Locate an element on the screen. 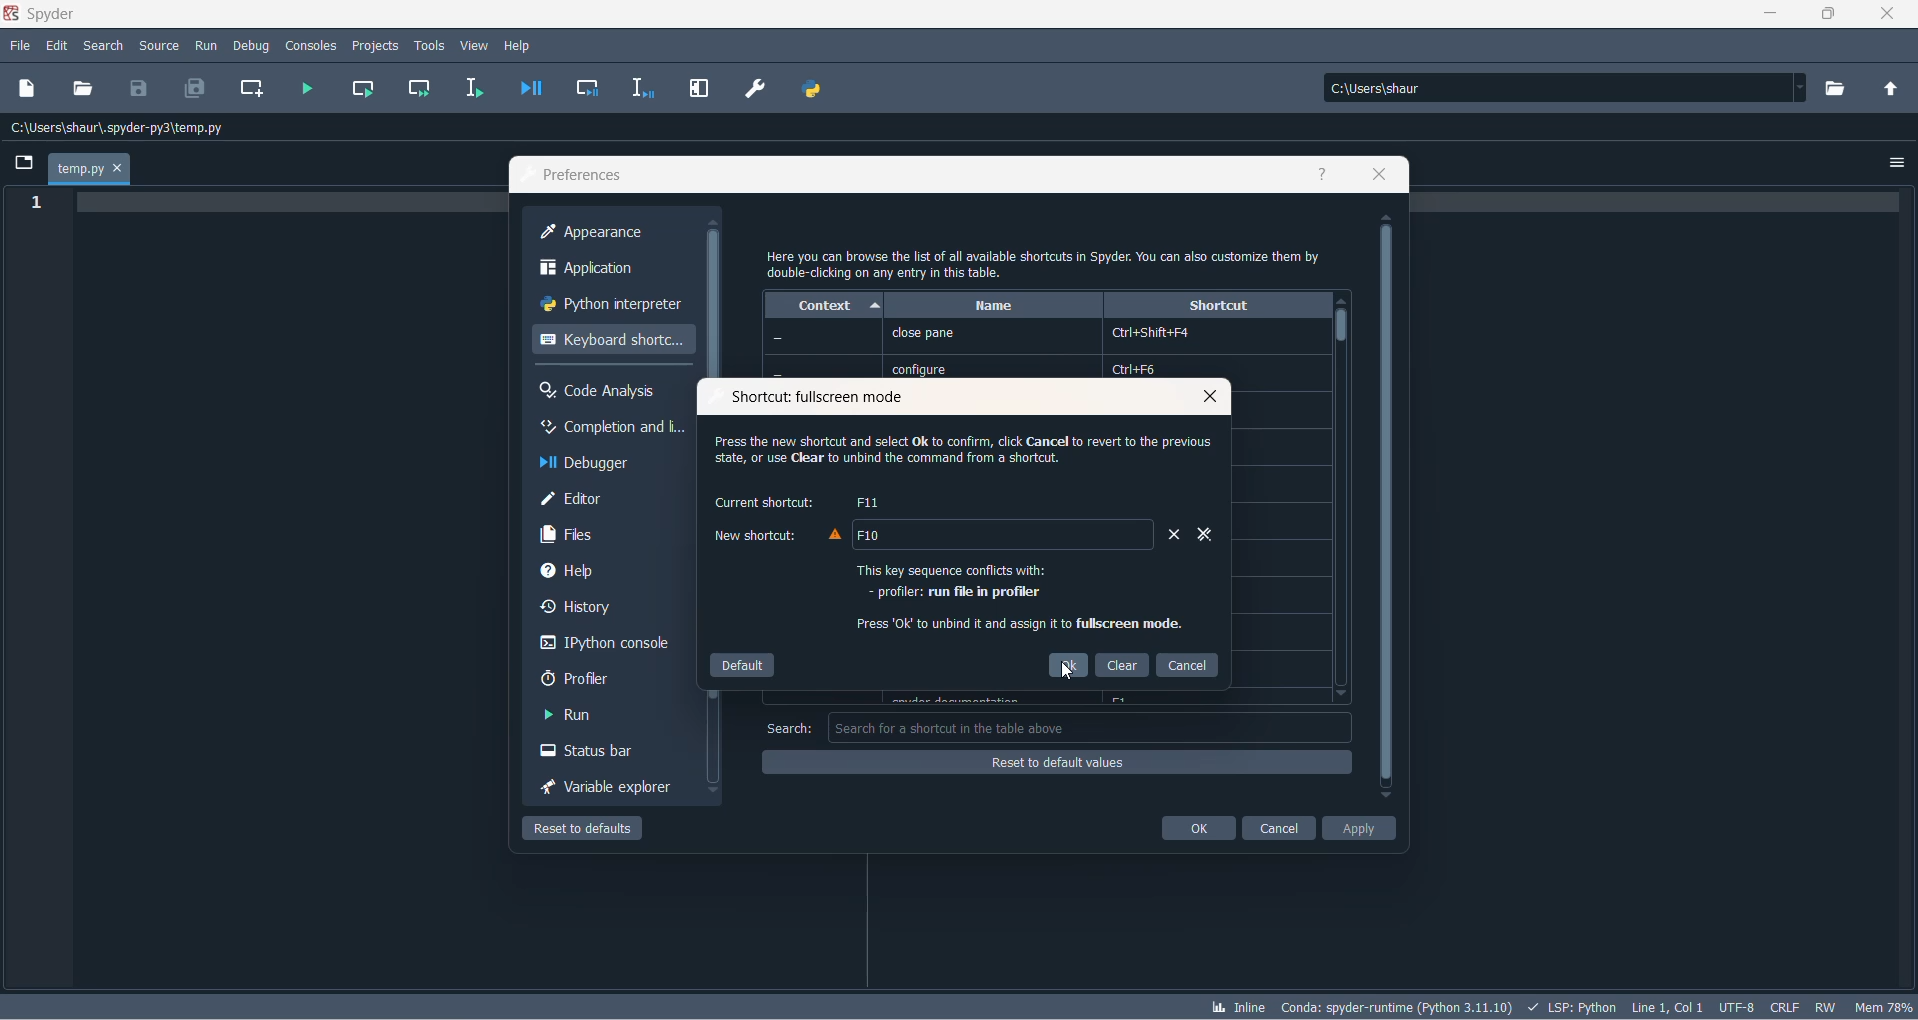 This screenshot has height=1020, width=1918. consoles is located at coordinates (311, 44).